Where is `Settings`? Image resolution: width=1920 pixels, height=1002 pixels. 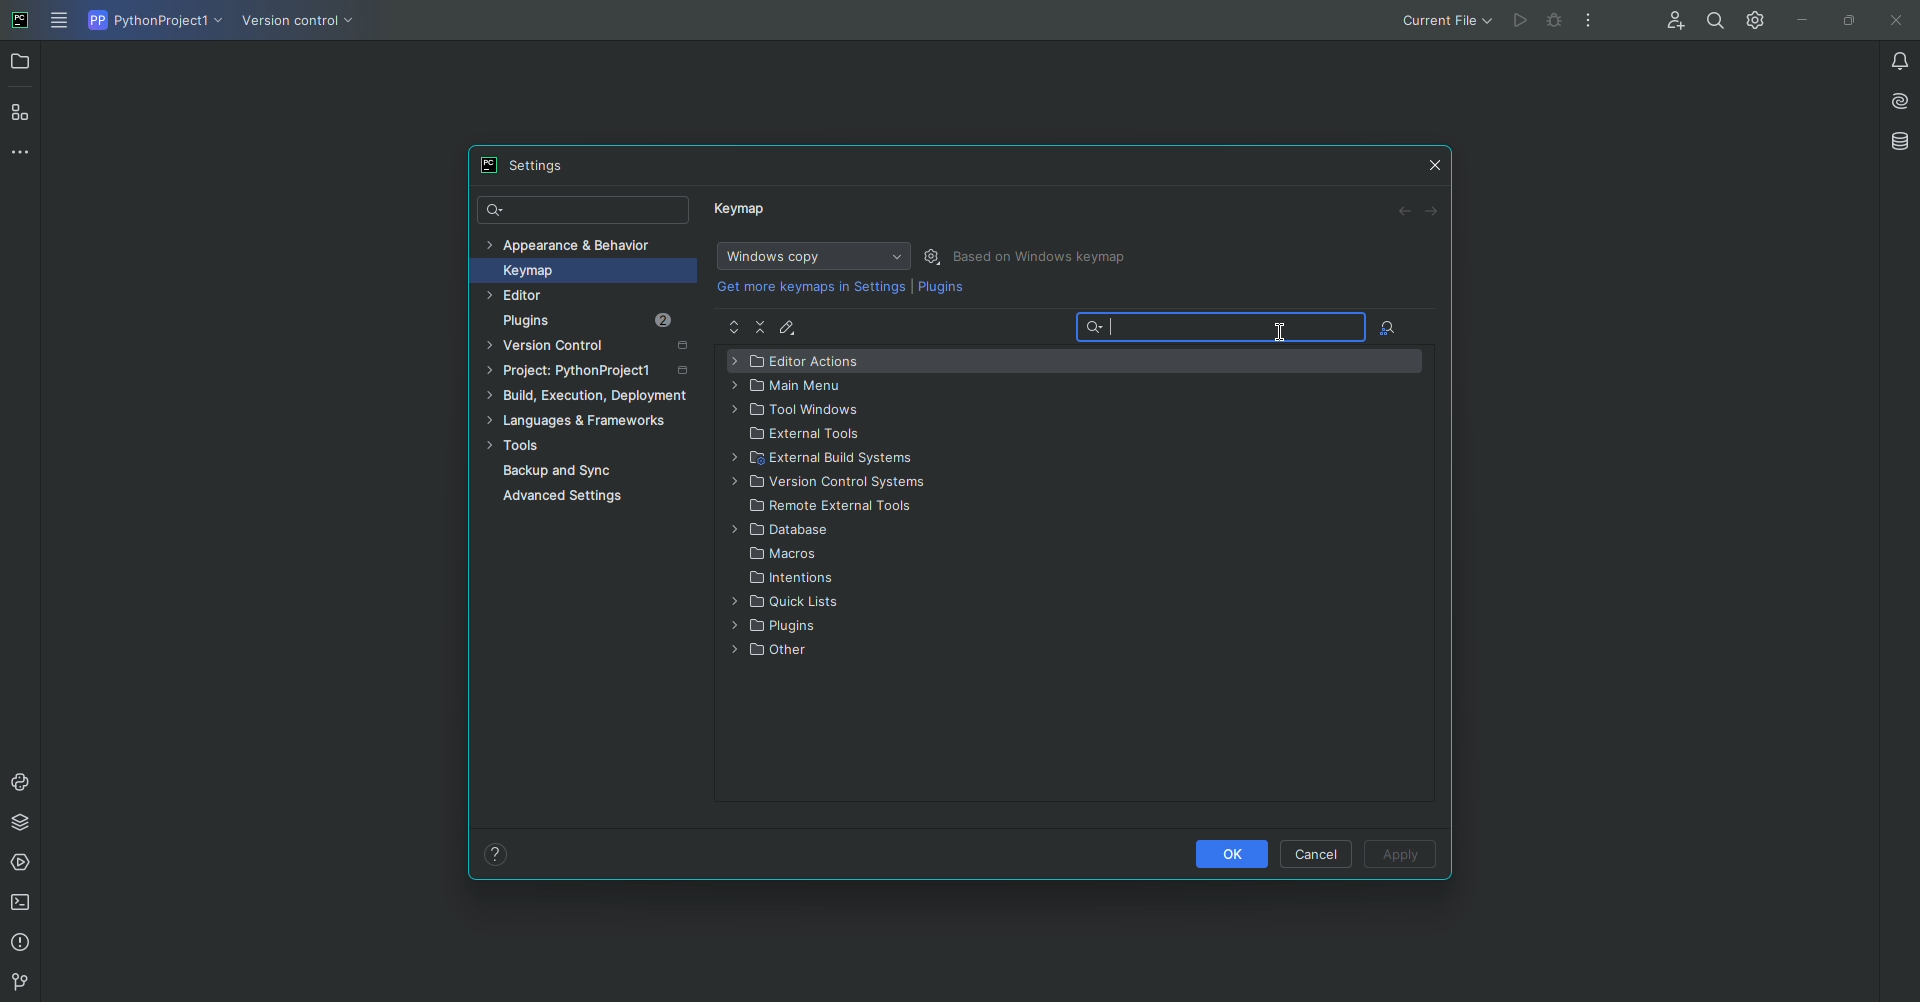
Settings is located at coordinates (531, 165).